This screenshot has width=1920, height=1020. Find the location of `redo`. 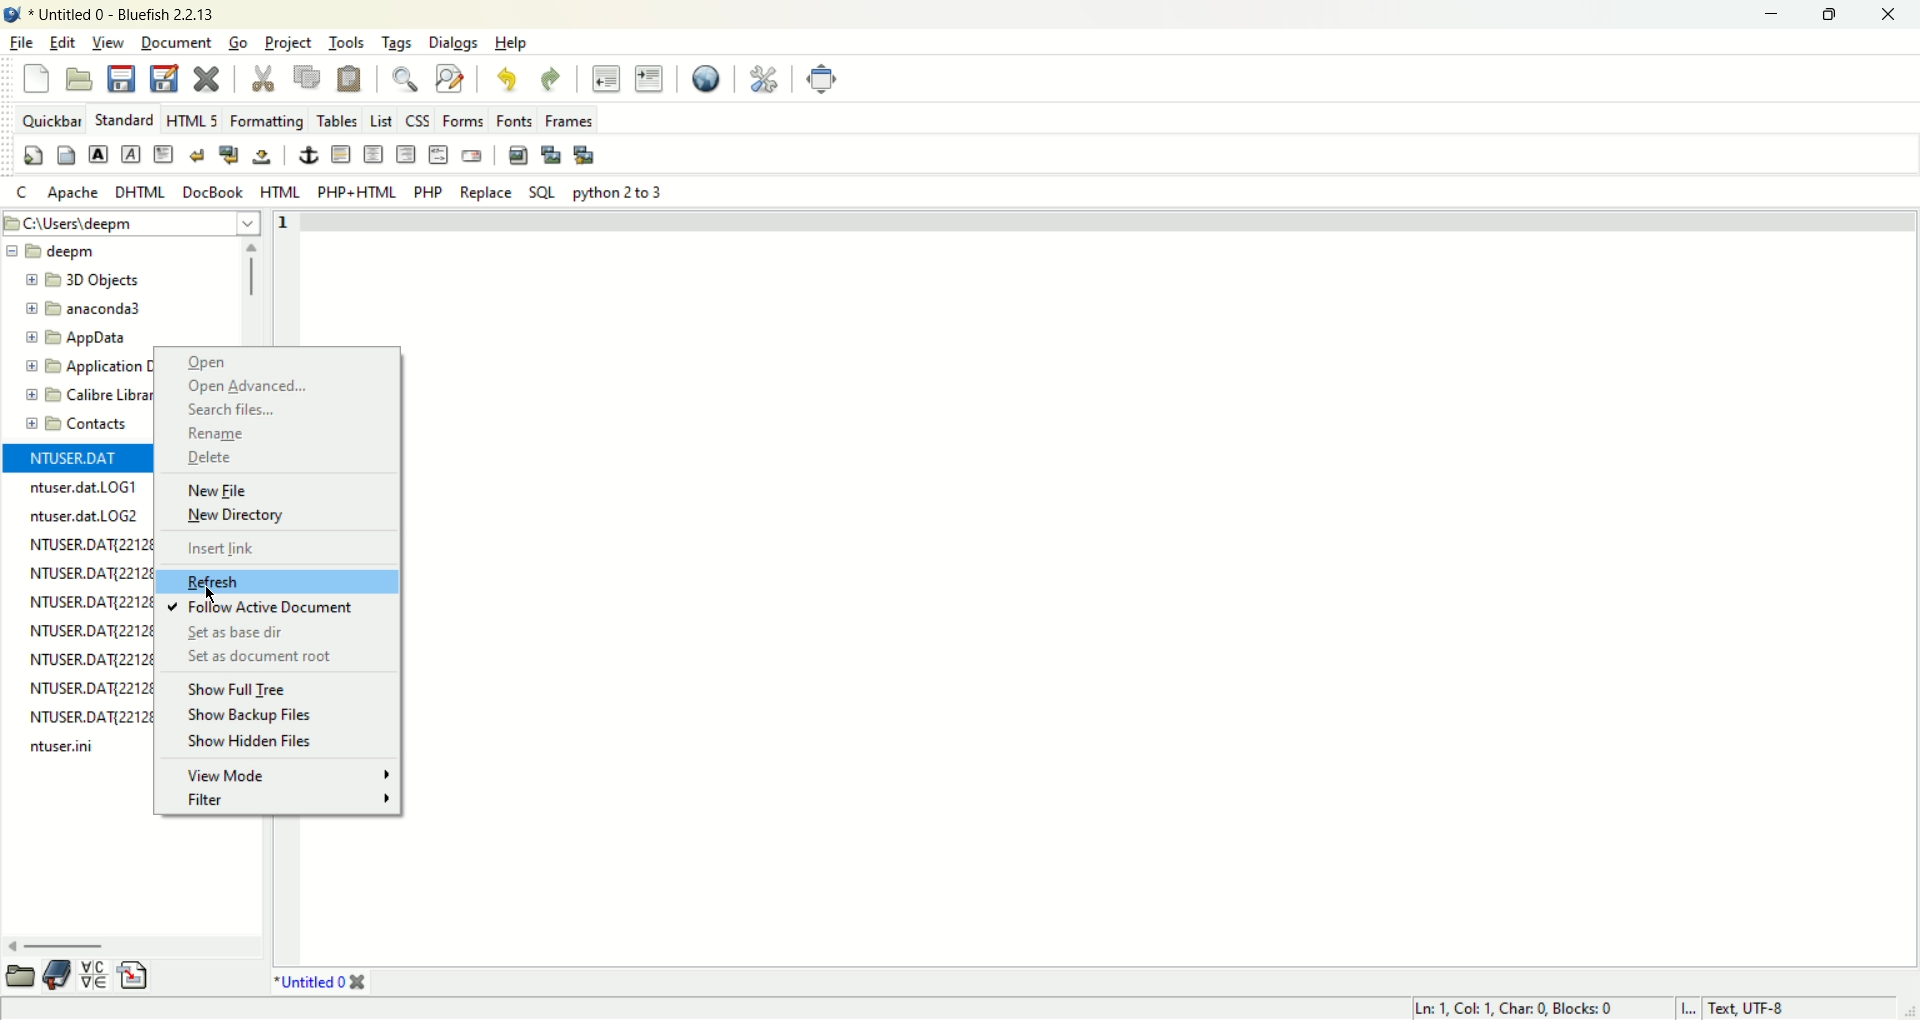

redo is located at coordinates (550, 78).